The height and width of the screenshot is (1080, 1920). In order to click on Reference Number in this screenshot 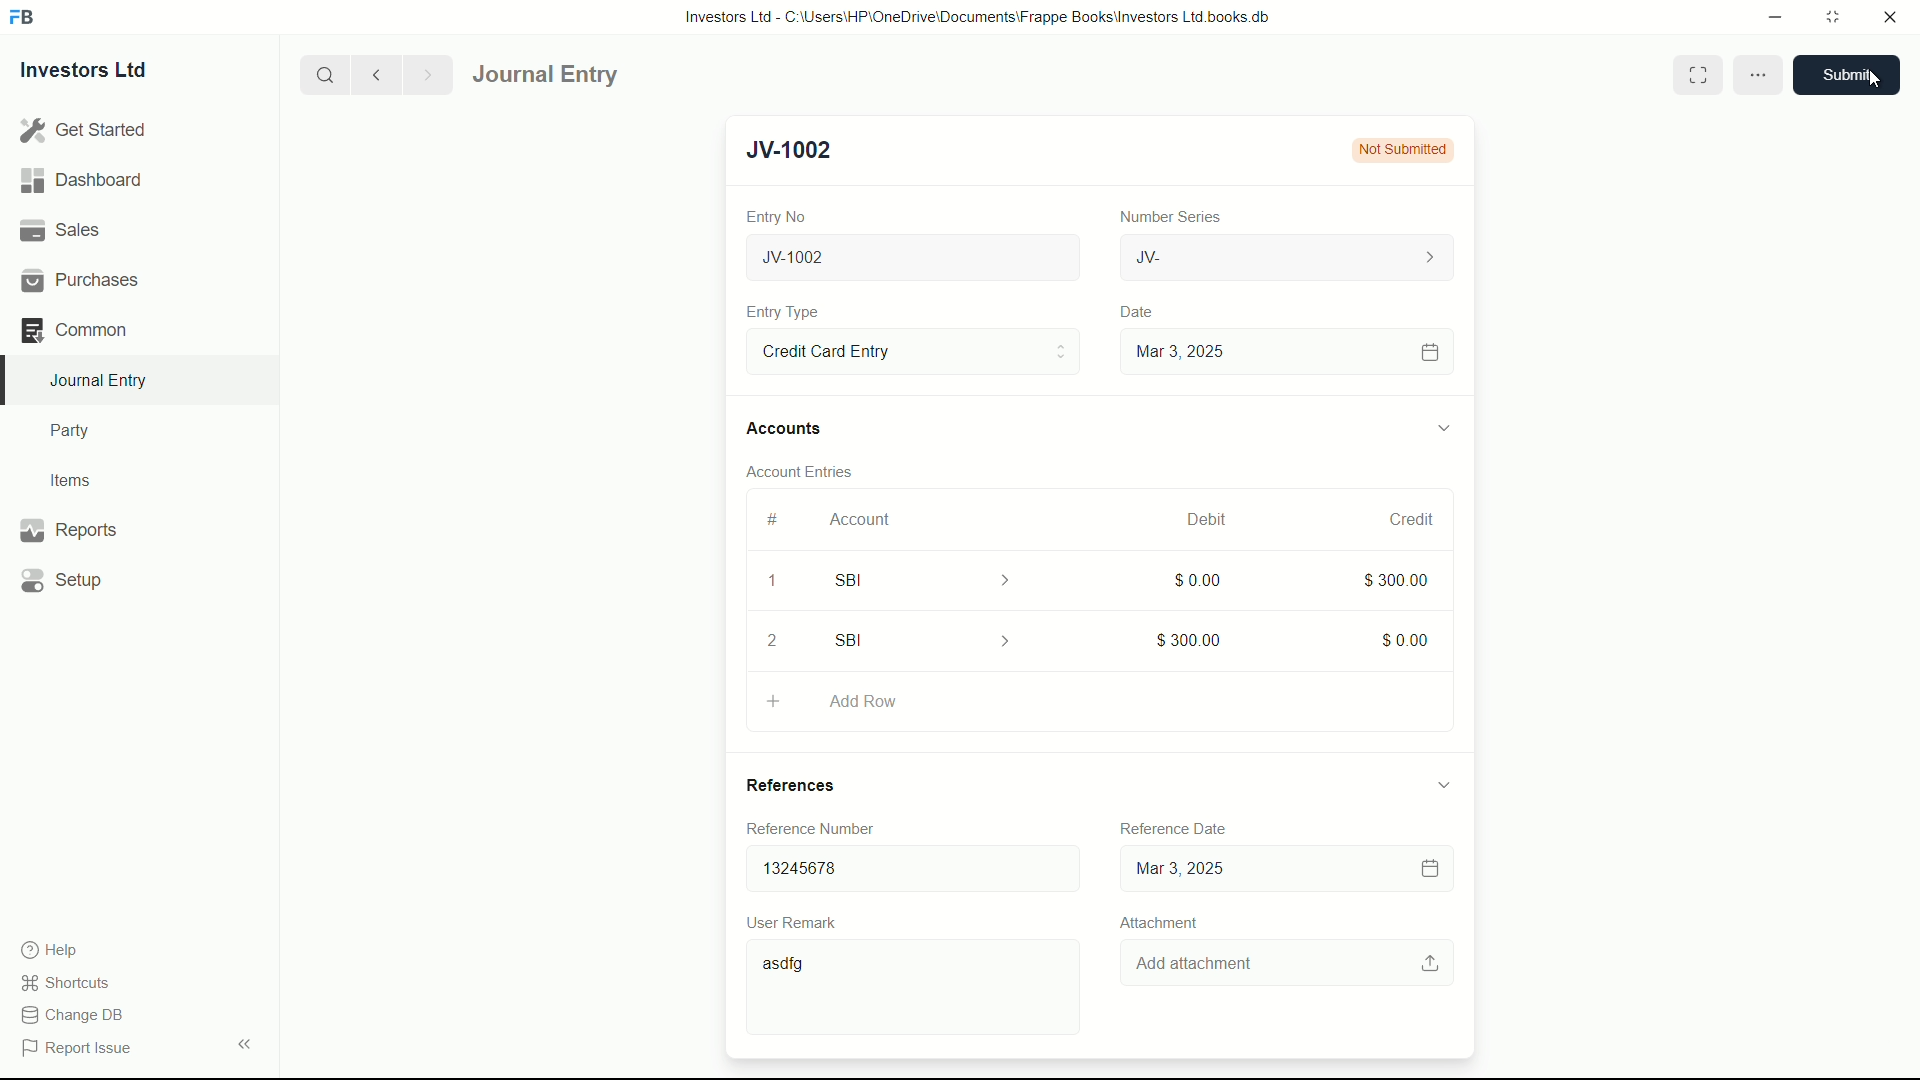, I will do `click(824, 828)`.